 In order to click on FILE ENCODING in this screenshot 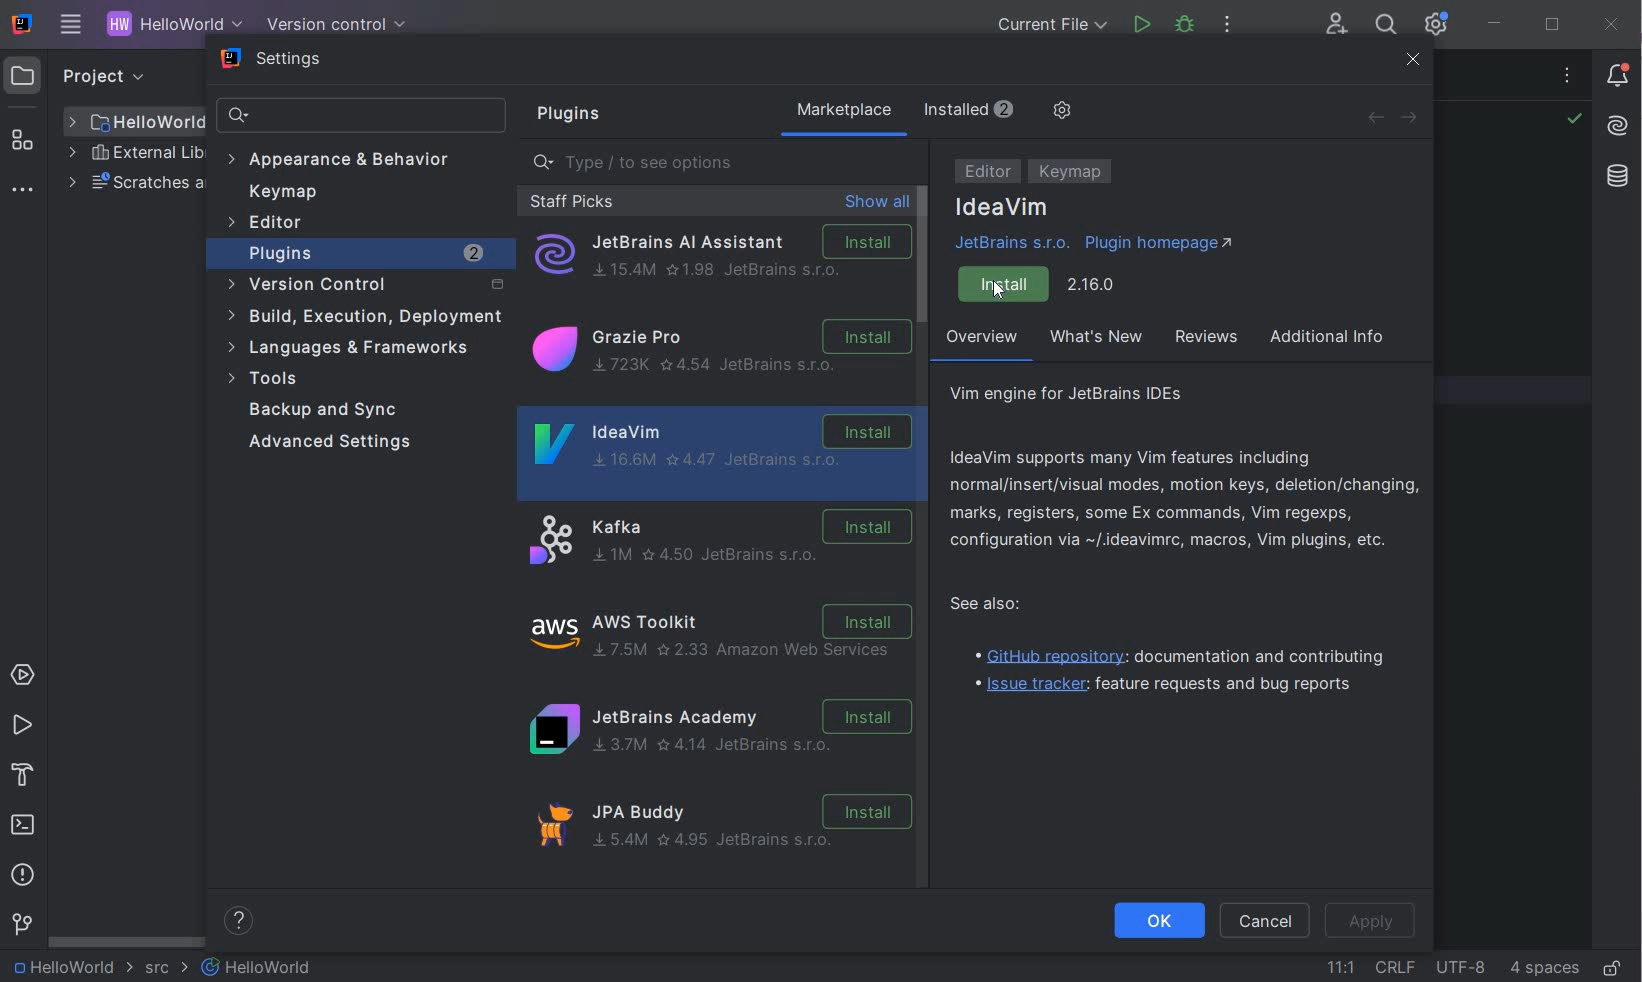, I will do `click(1460, 966)`.